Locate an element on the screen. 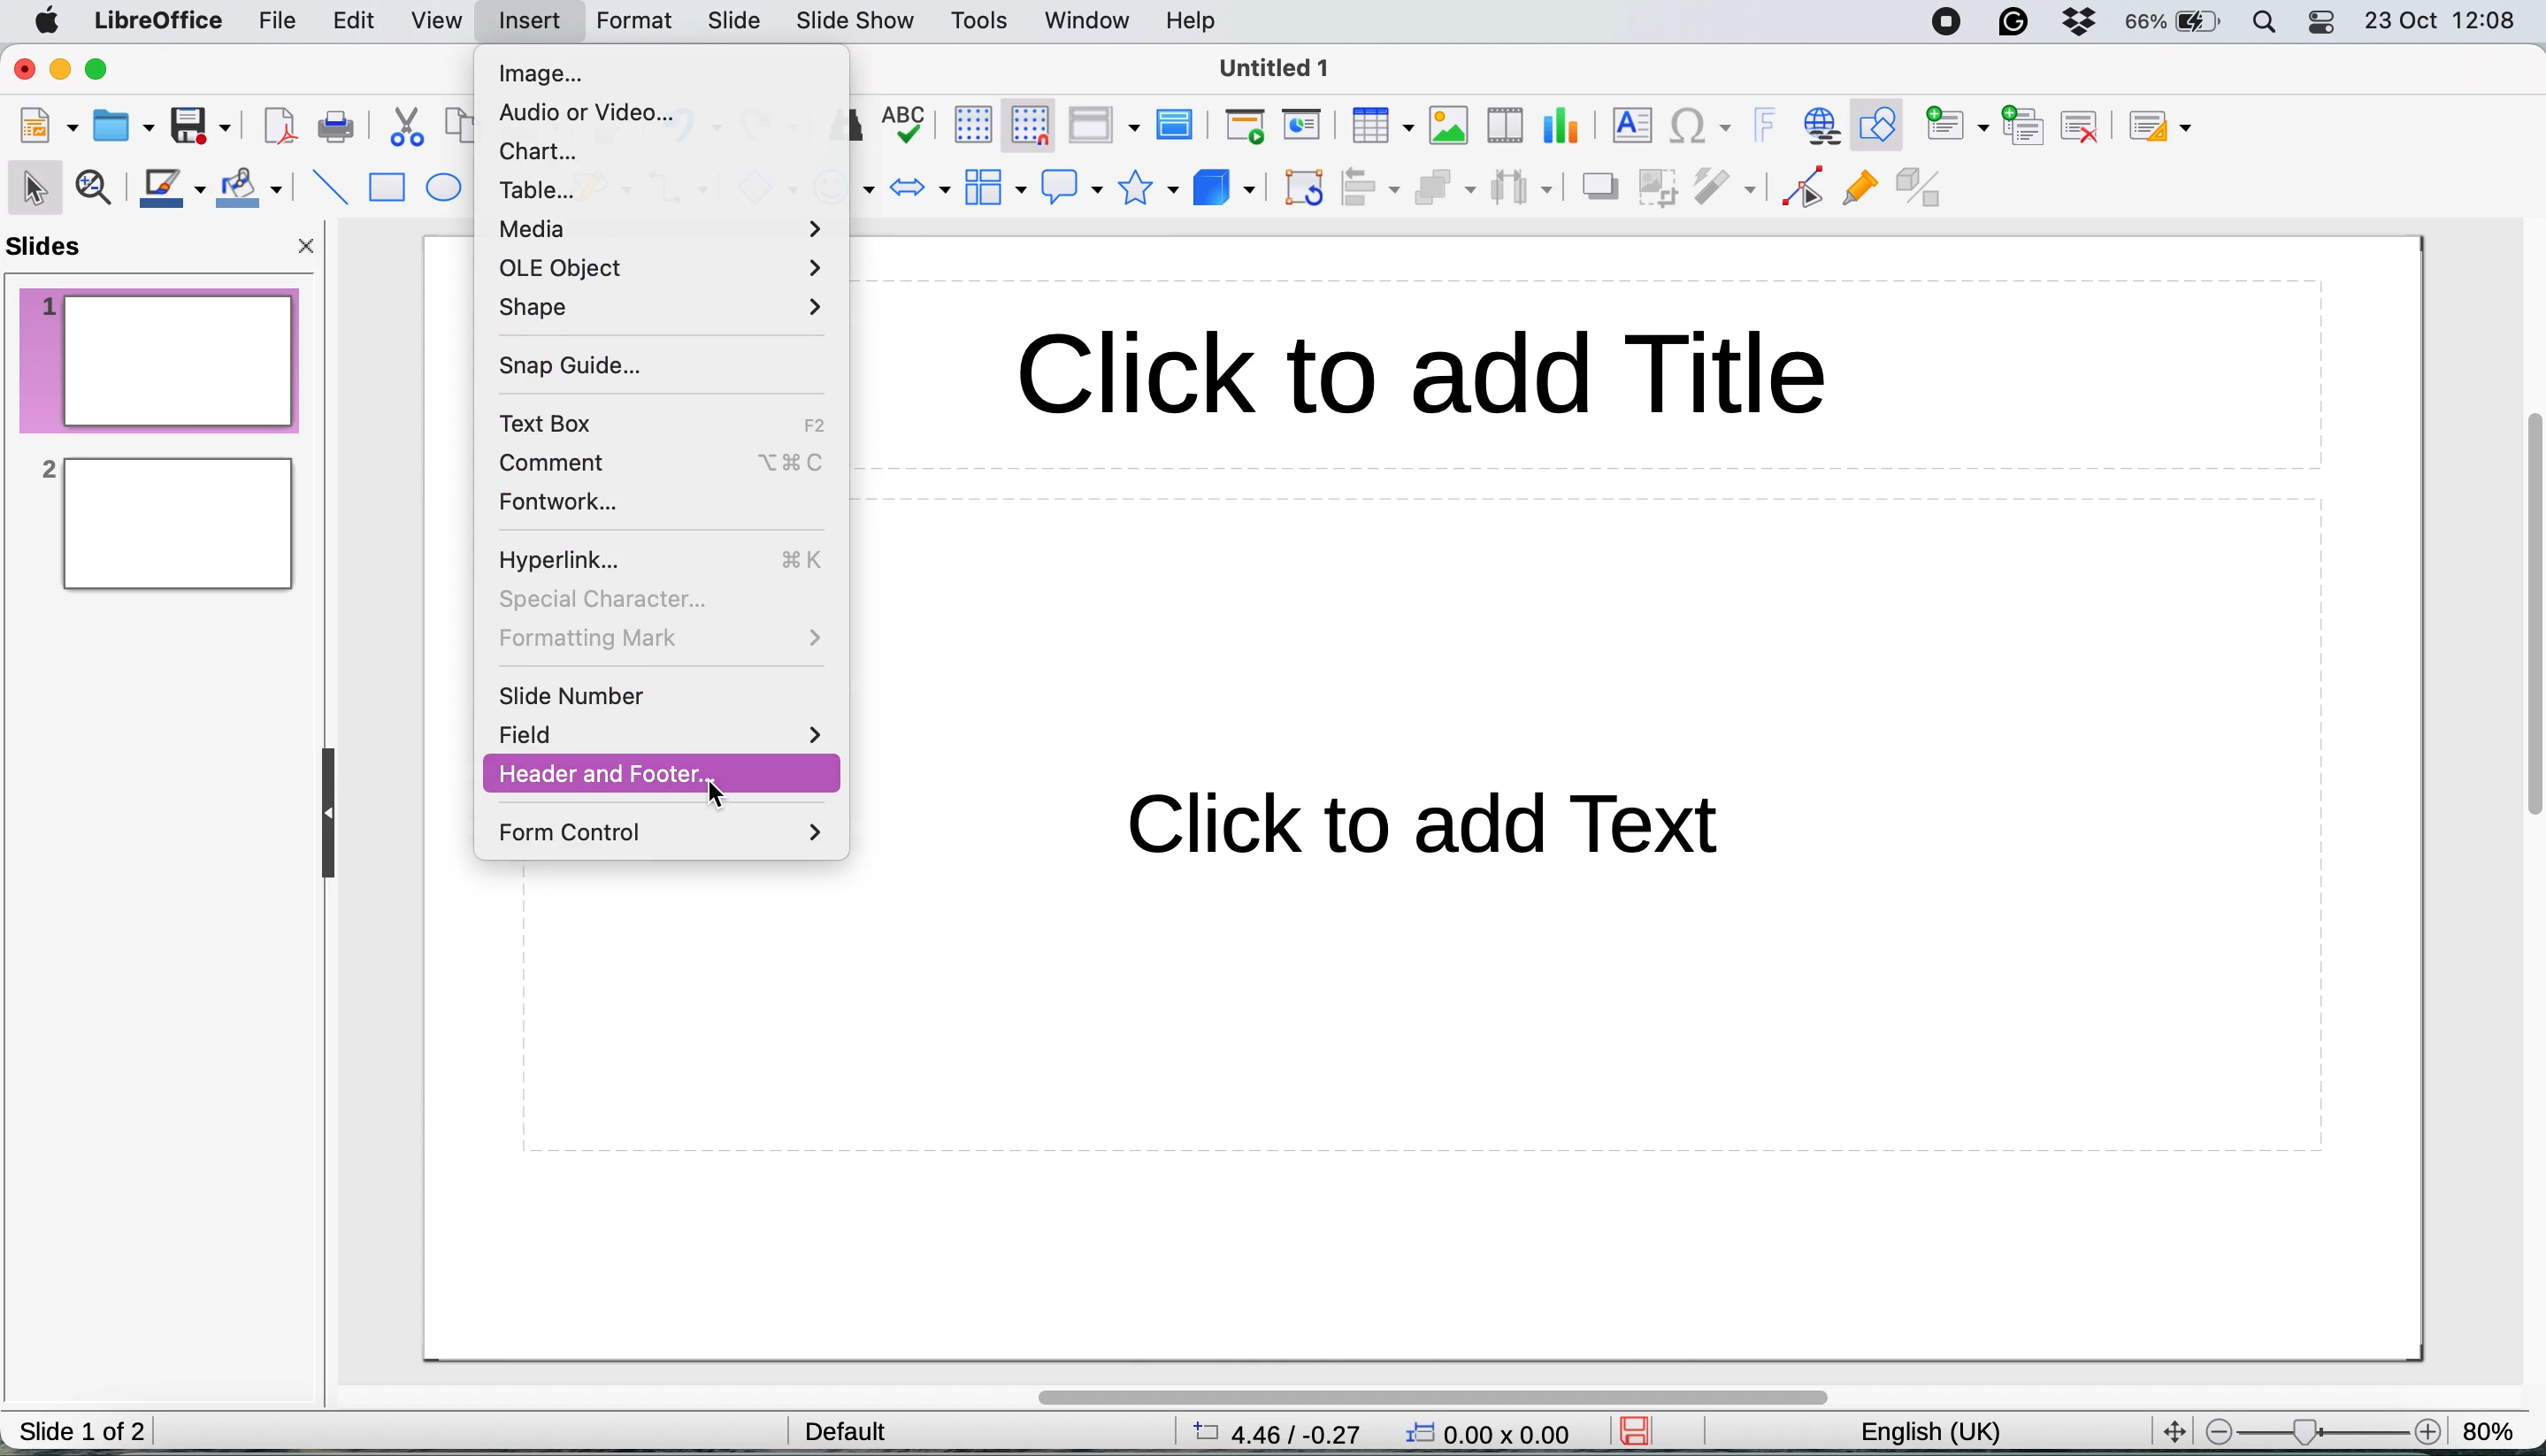  close is located at coordinates (309, 251).